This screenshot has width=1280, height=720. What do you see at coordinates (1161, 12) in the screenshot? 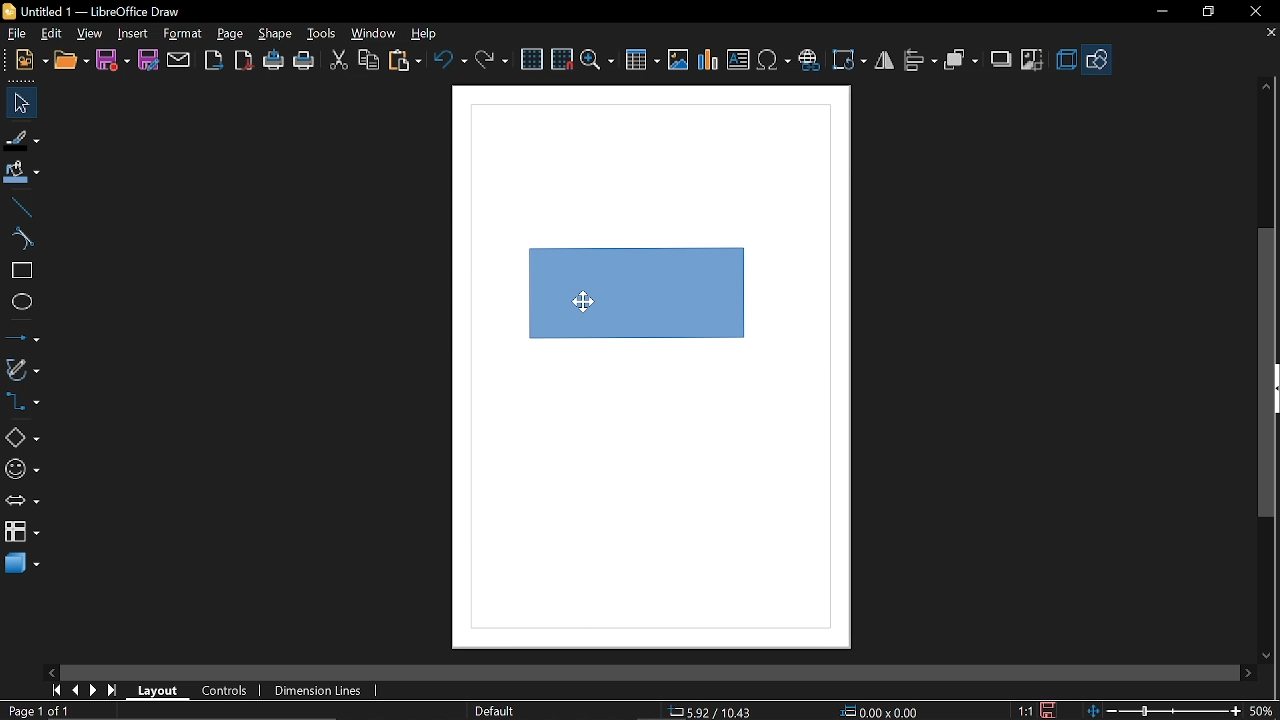
I see `minimize` at bounding box center [1161, 12].